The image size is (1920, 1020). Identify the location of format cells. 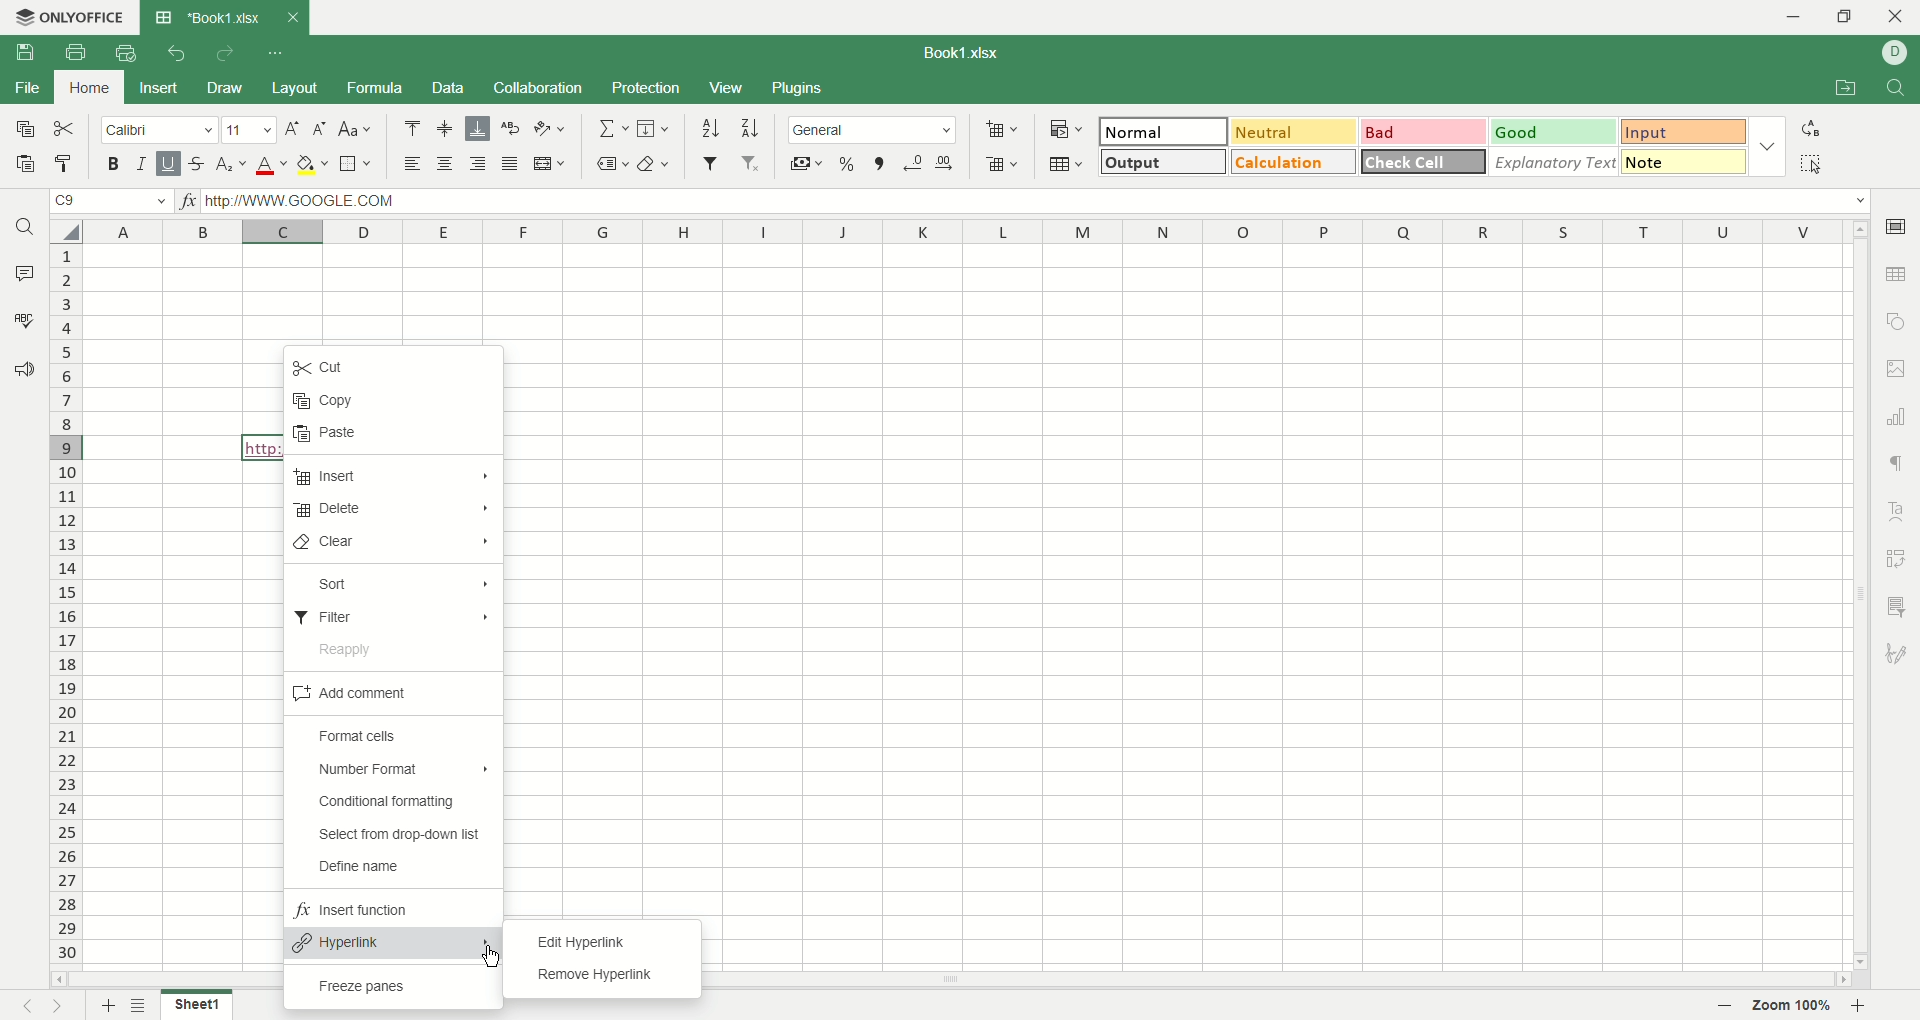
(369, 733).